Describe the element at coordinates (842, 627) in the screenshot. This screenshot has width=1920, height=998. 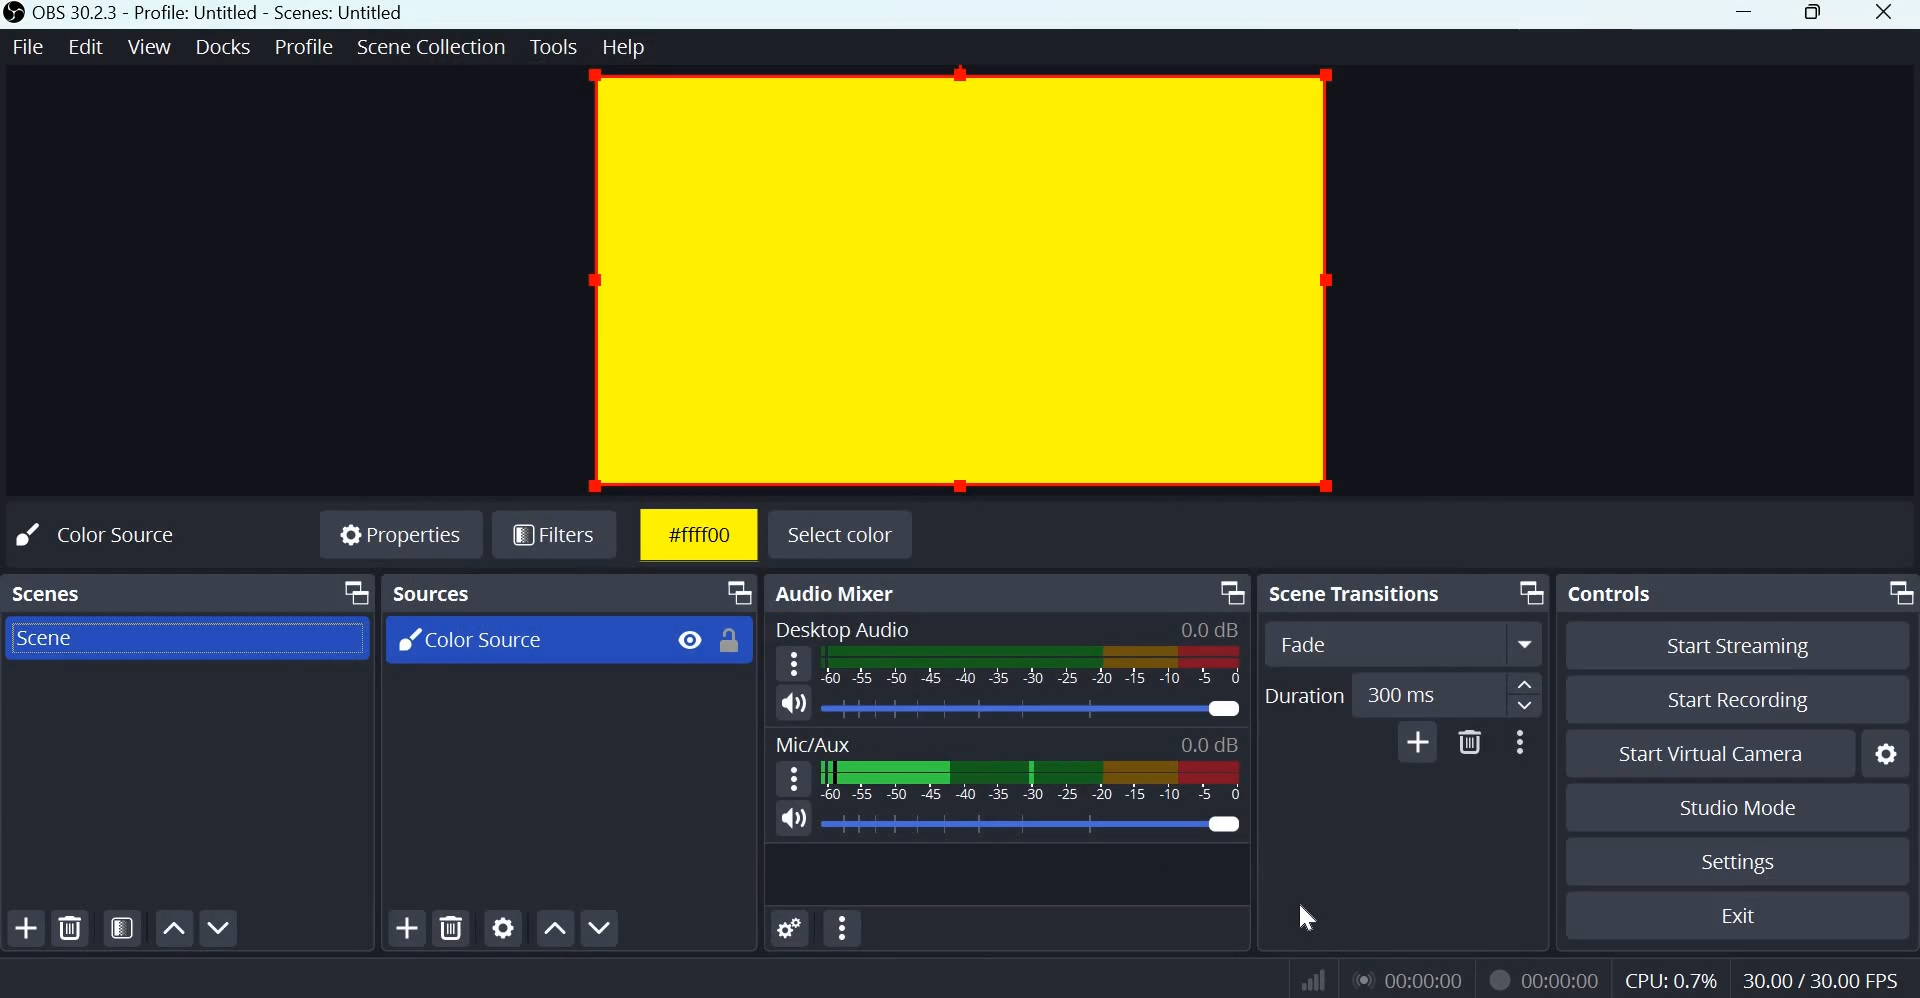
I see `Desktop Audio` at that location.